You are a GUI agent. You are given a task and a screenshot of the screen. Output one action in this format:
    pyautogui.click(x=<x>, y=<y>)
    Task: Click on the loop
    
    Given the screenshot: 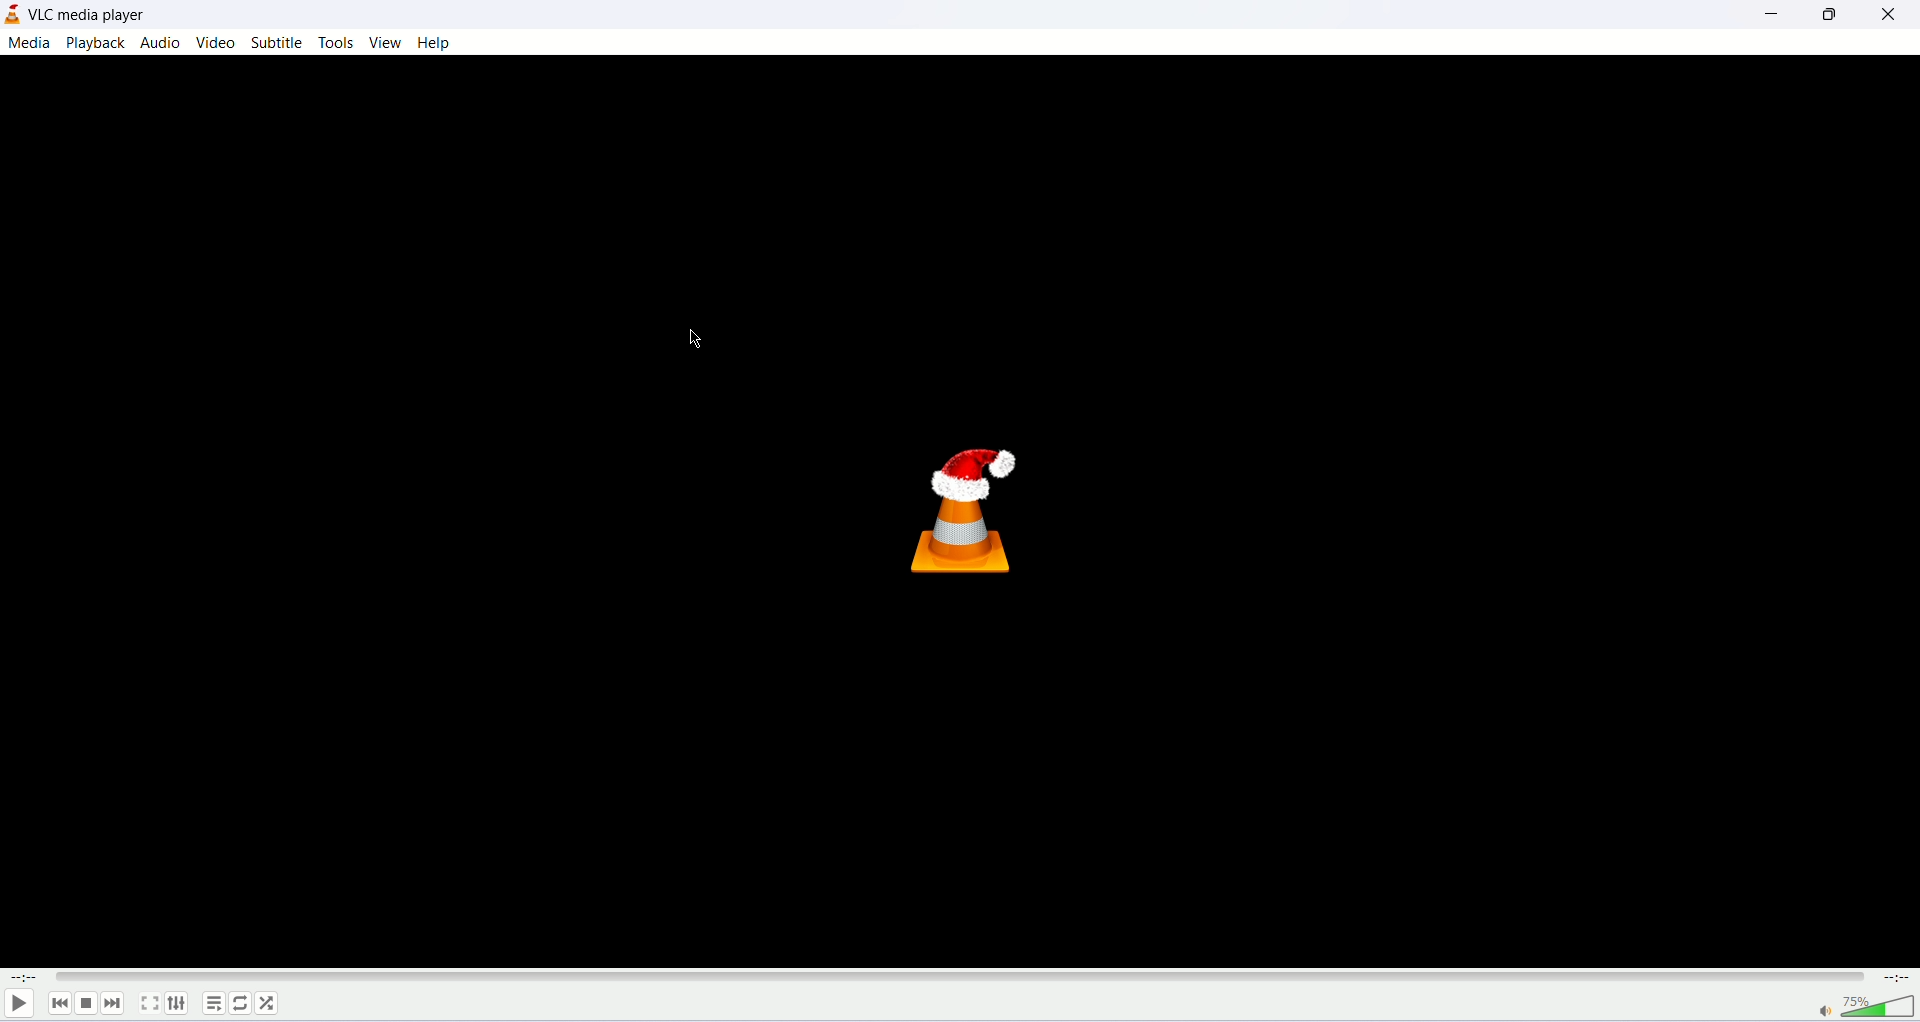 What is the action you would take?
    pyautogui.click(x=241, y=1005)
    